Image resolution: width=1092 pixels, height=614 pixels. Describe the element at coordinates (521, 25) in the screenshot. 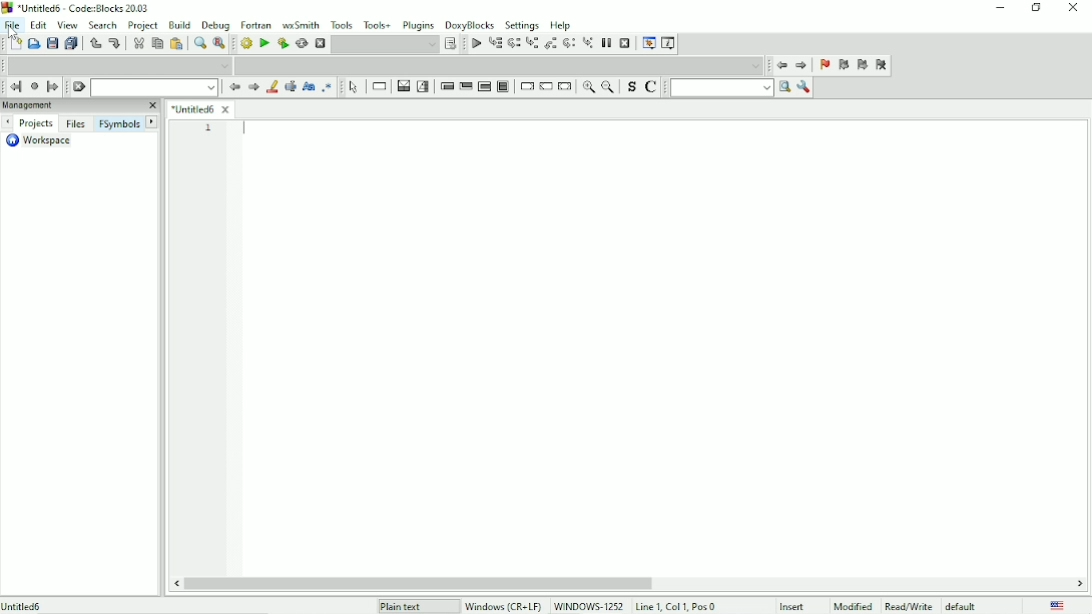

I see `Settings` at that location.